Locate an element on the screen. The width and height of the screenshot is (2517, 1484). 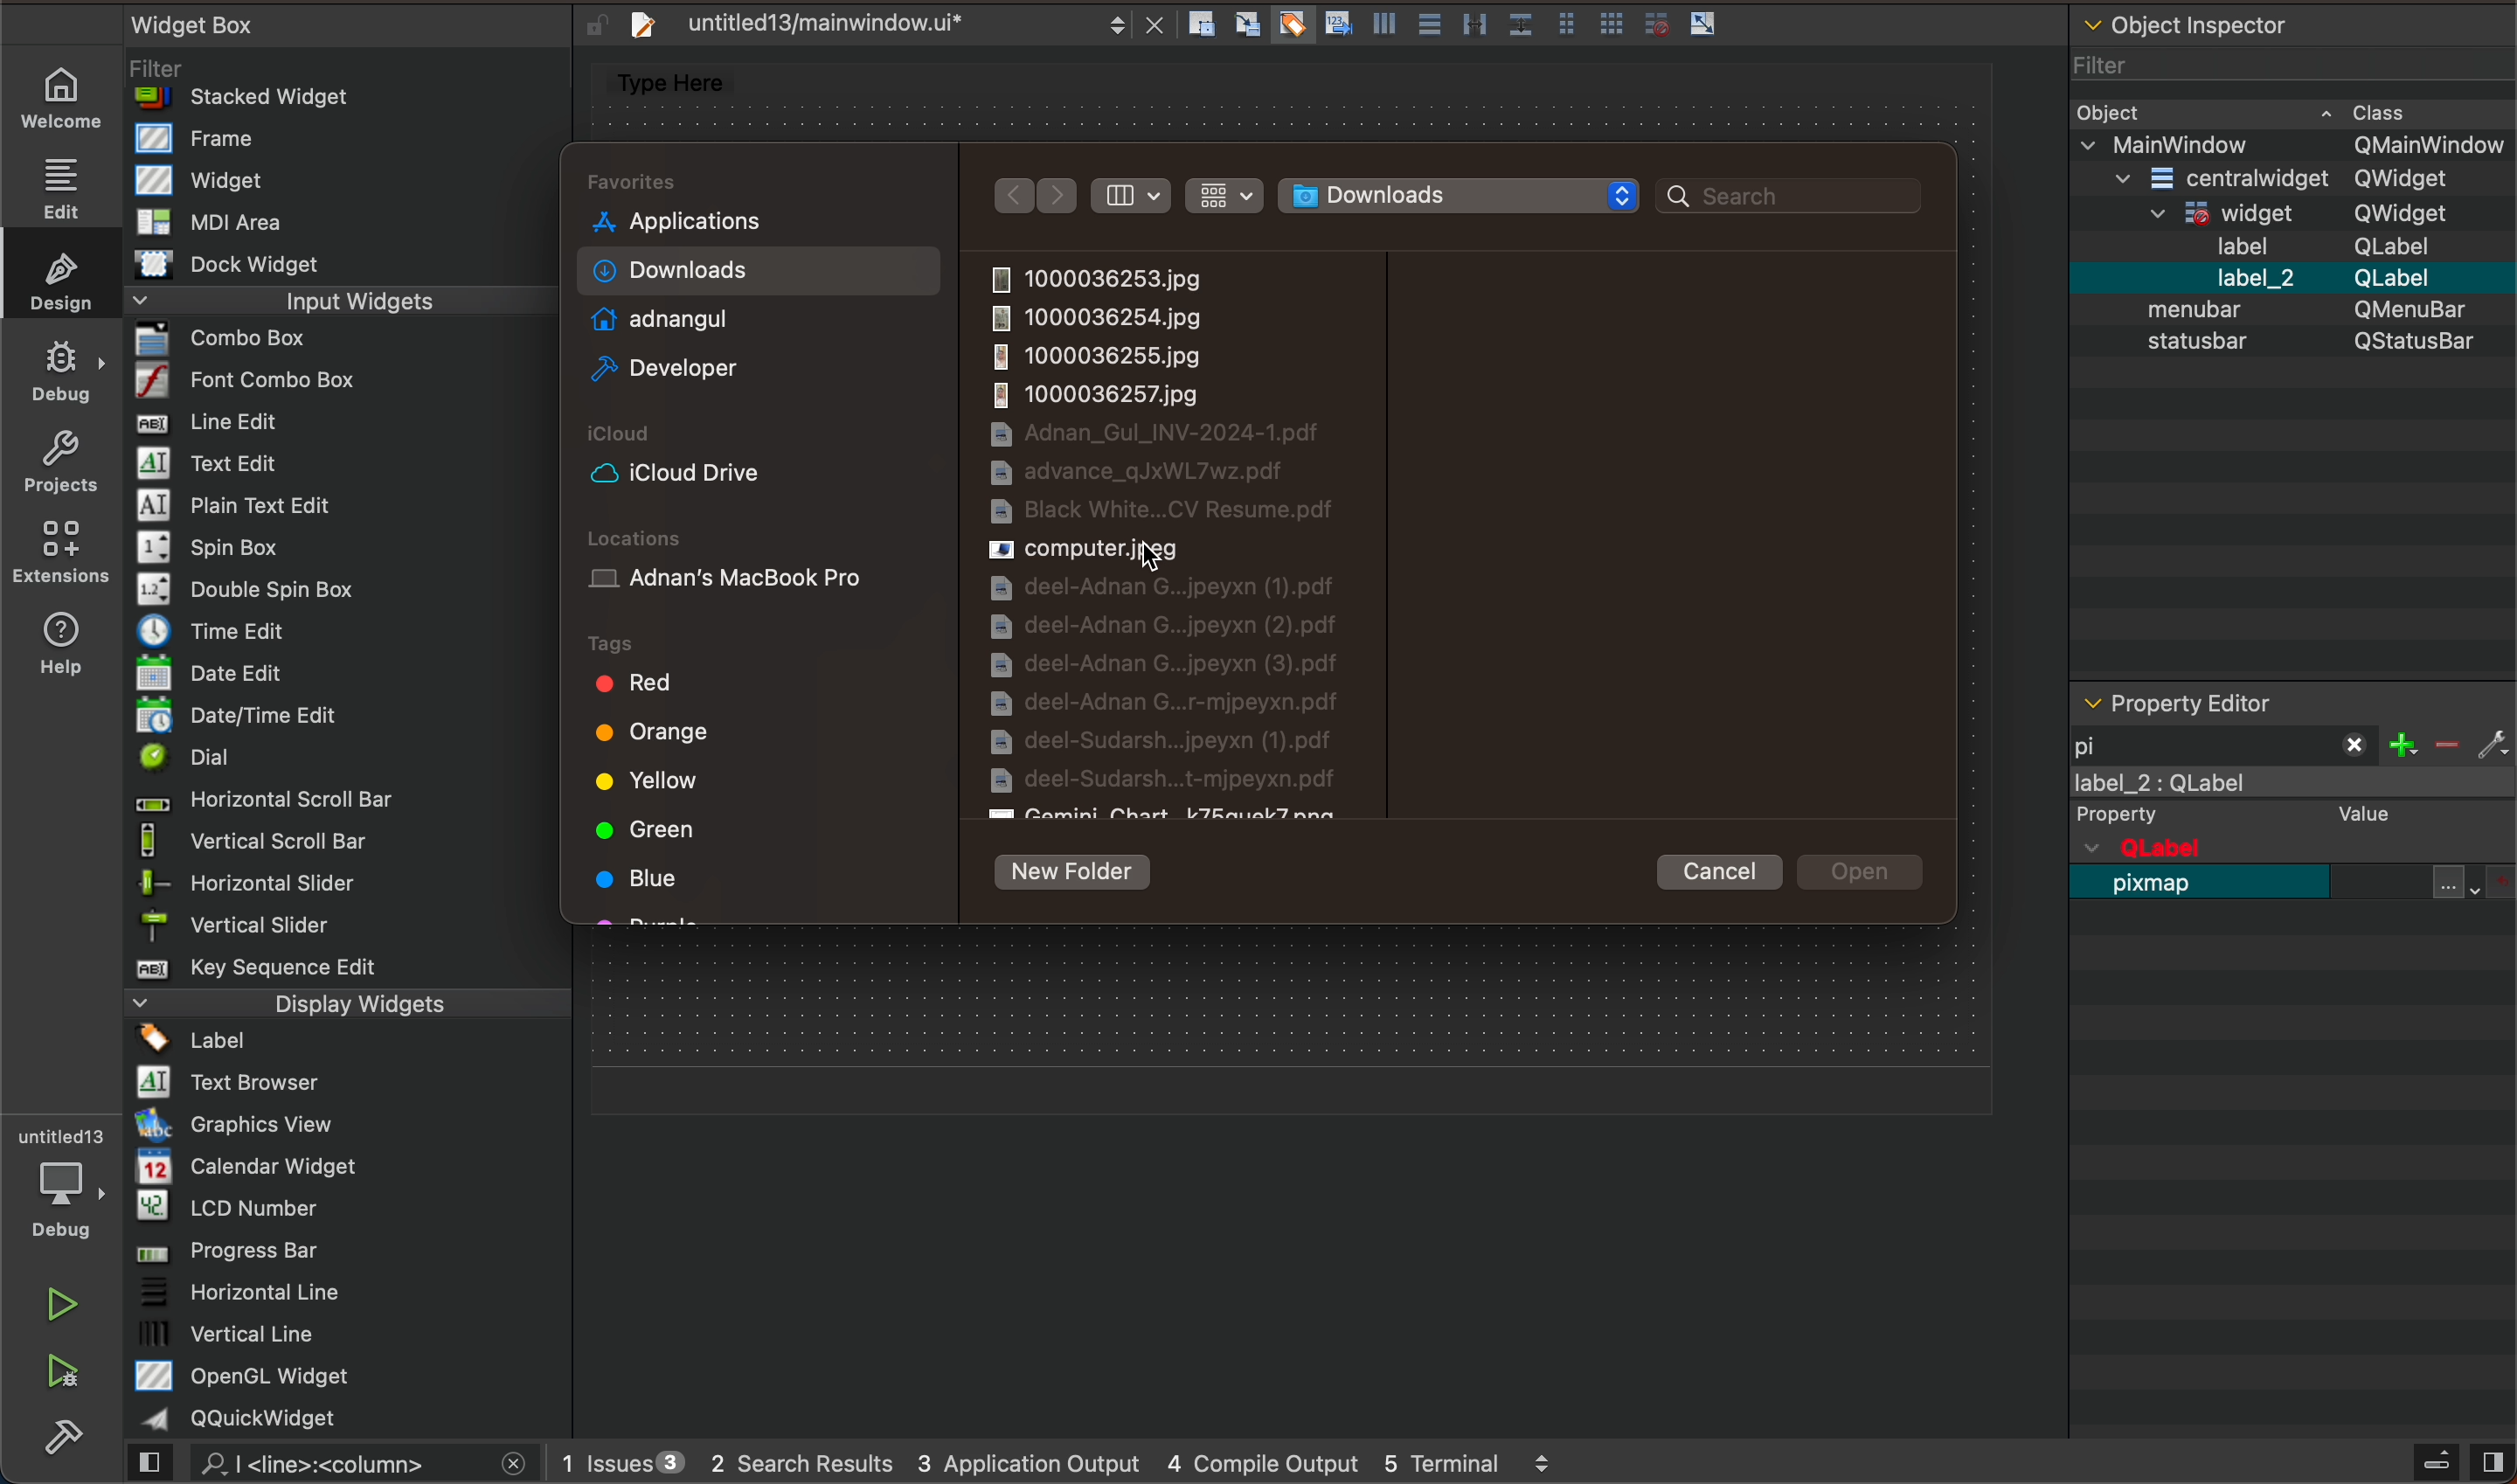
cursor is located at coordinates (1152, 557).